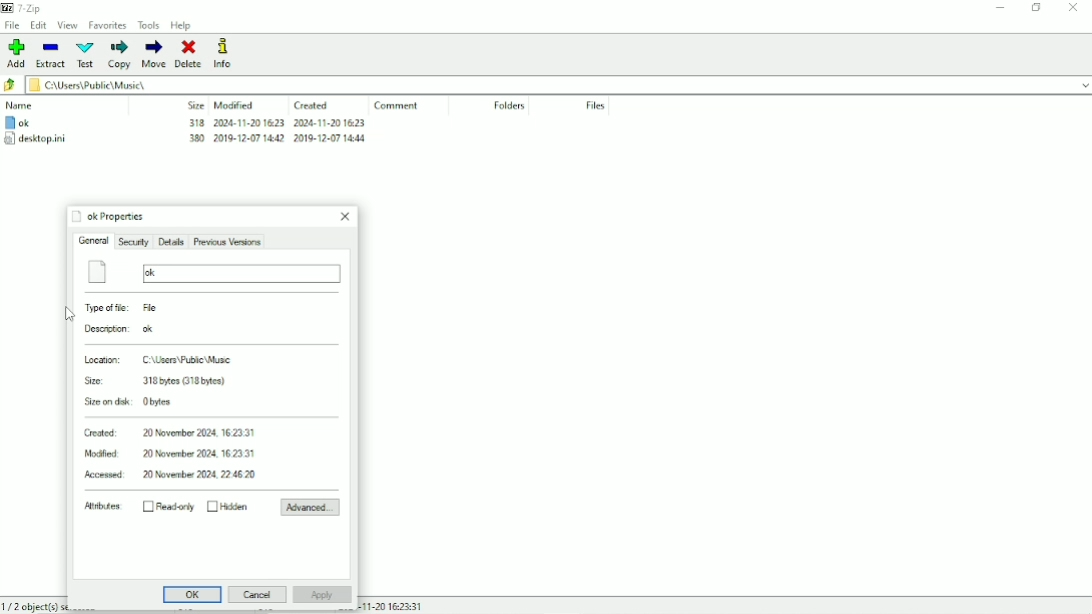  Describe the element at coordinates (173, 475) in the screenshot. I see `Accessed` at that location.